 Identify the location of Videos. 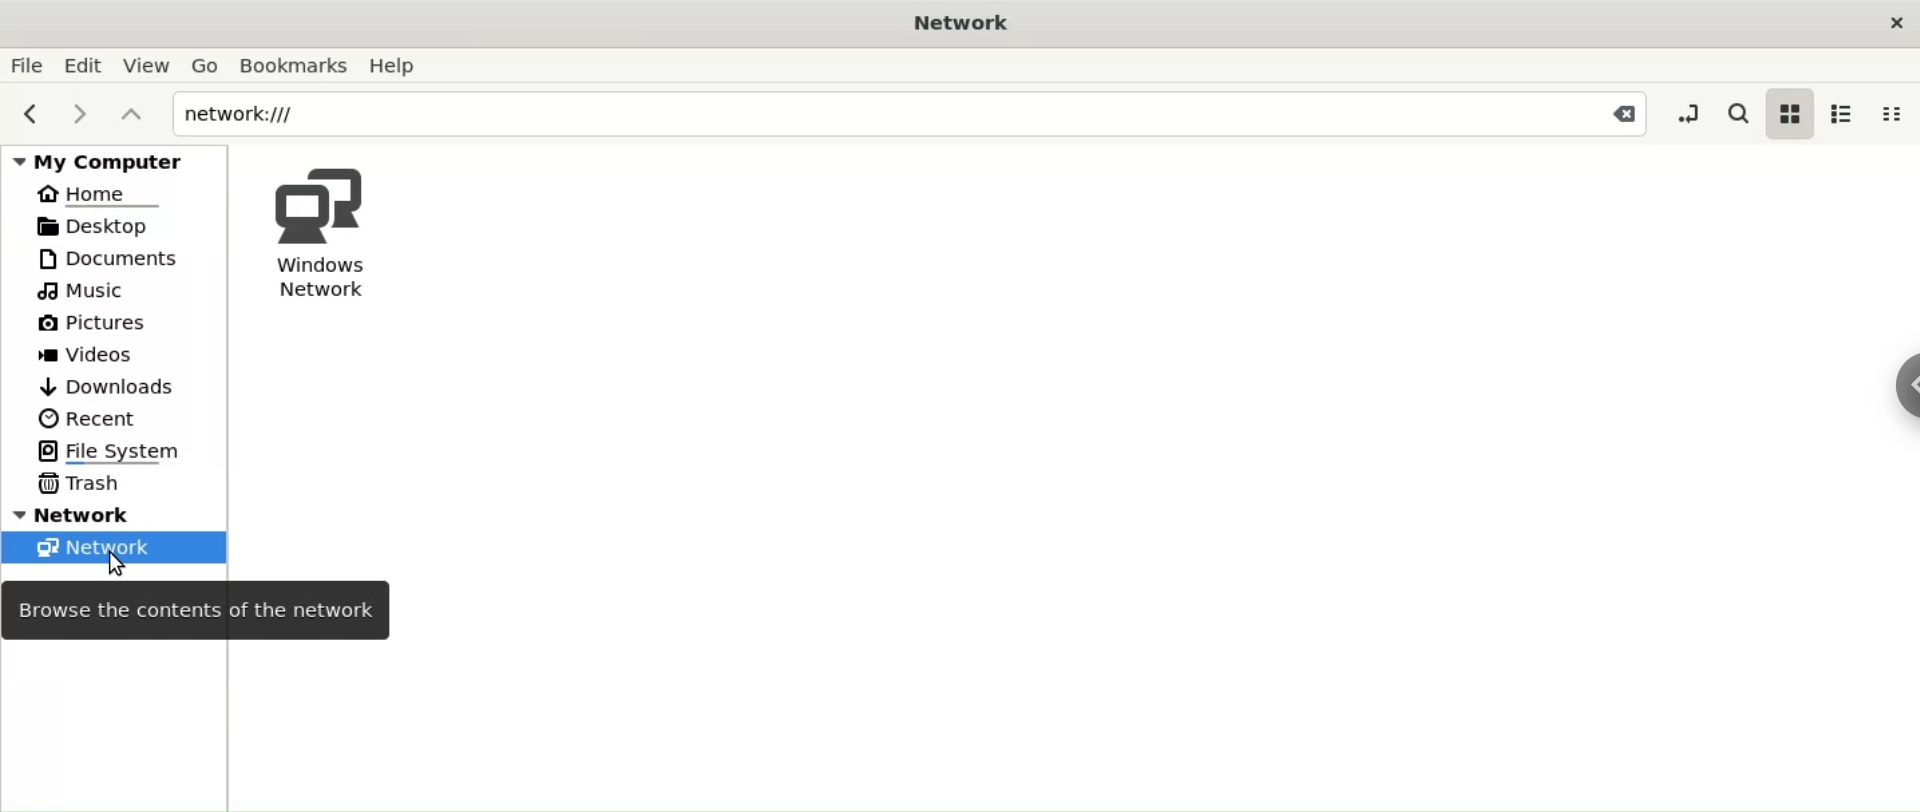
(90, 357).